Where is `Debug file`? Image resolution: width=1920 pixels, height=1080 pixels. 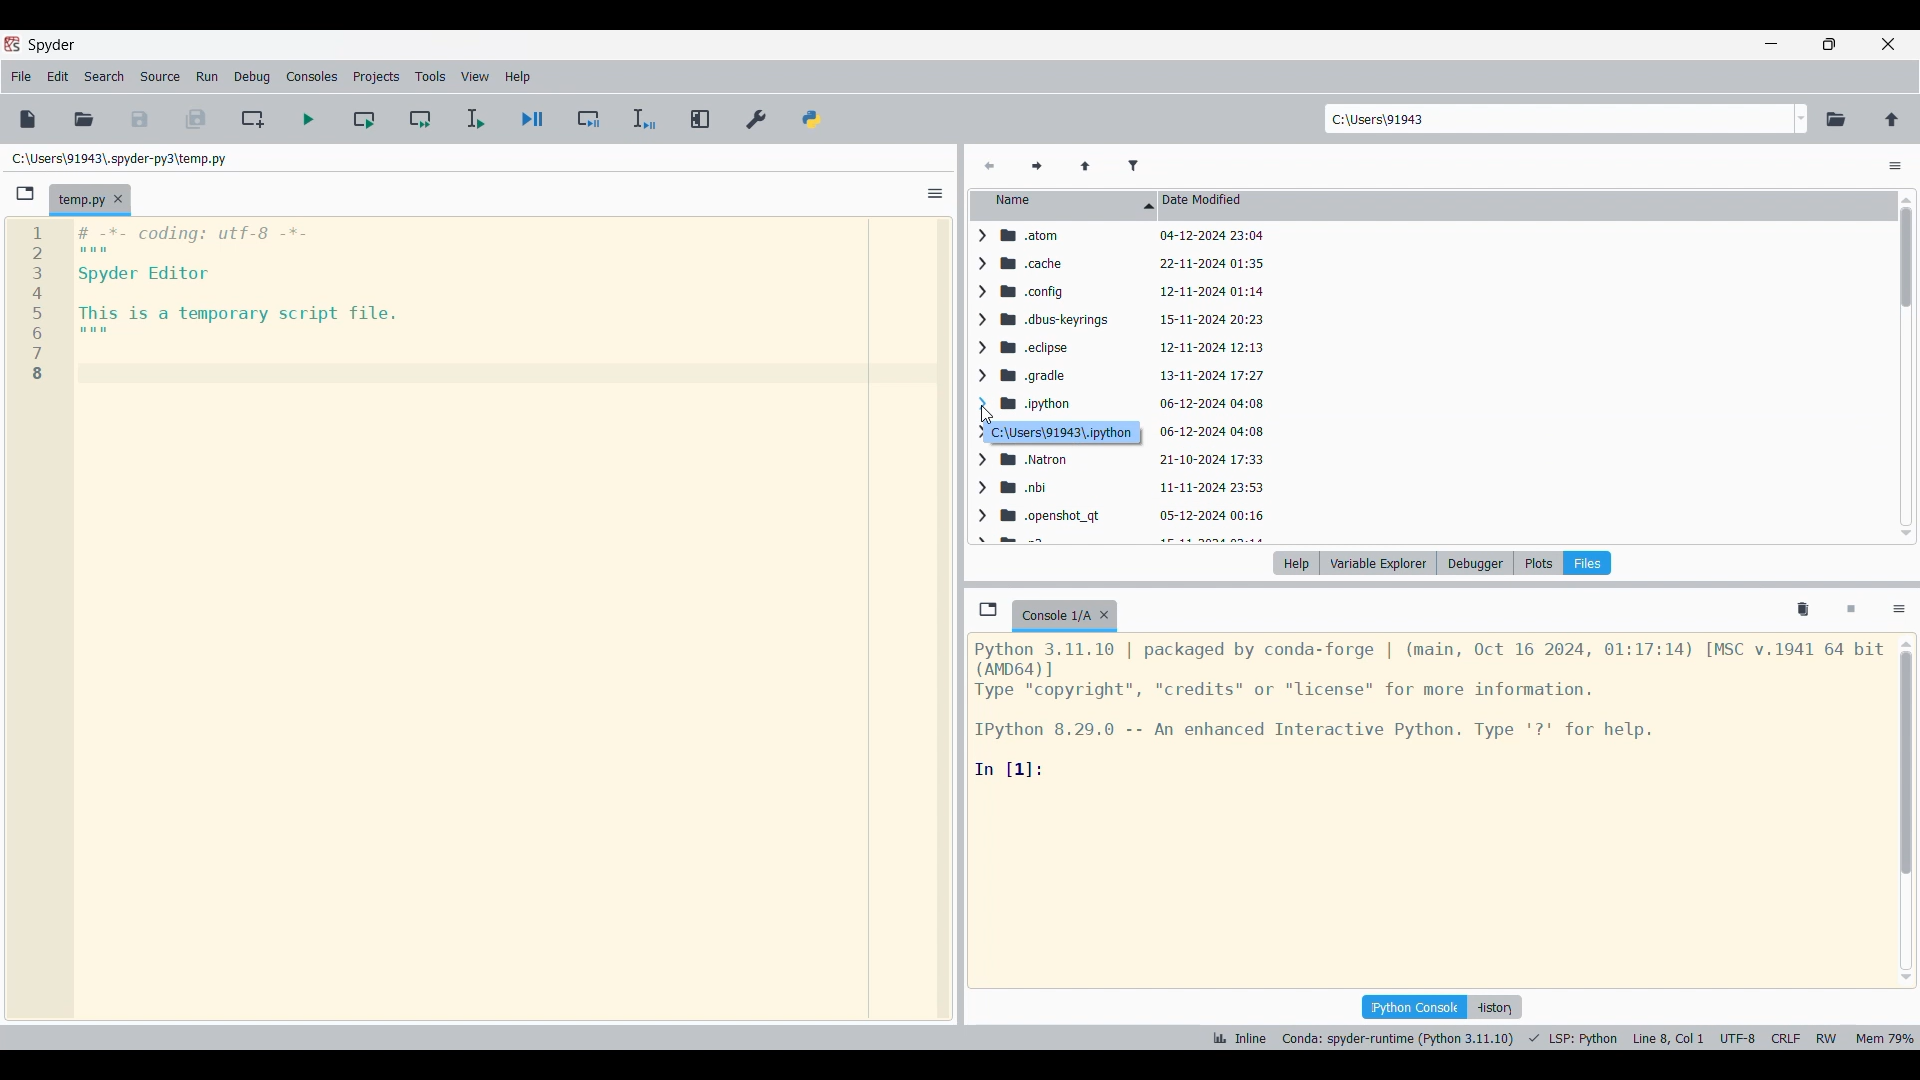
Debug file is located at coordinates (533, 119).